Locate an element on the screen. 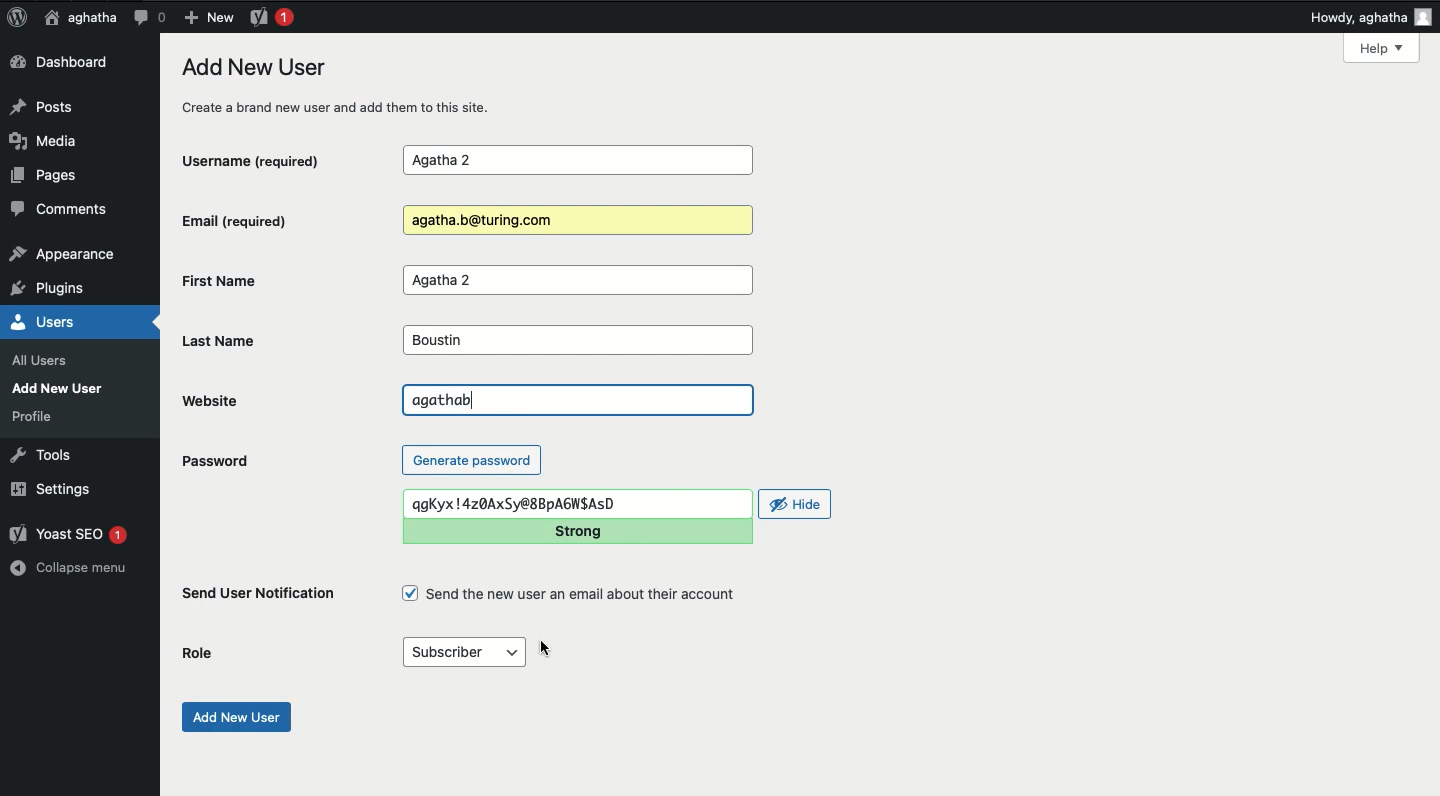 The height and width of the screenshot is (796, 1440). Username (required) is located at coordinates (269, 159).